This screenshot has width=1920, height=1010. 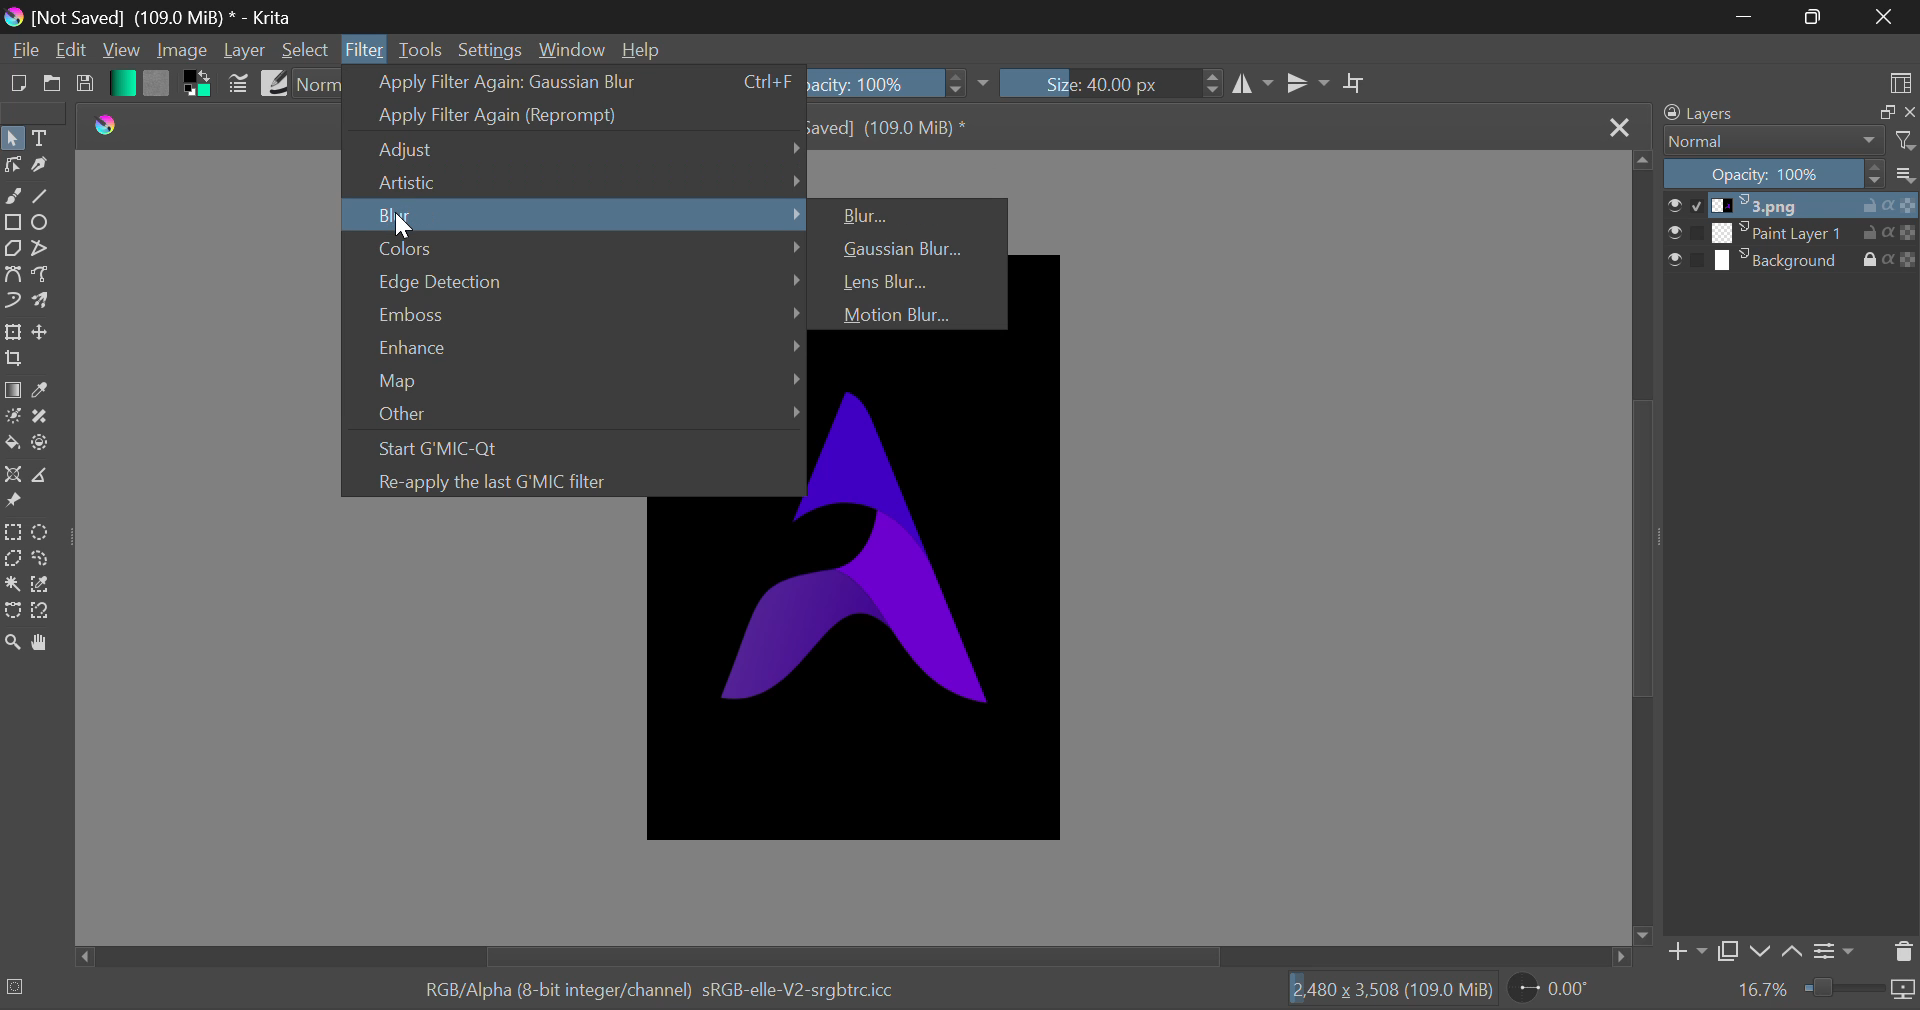 I want to click on Lens Blur, so click(x=911, y=281).